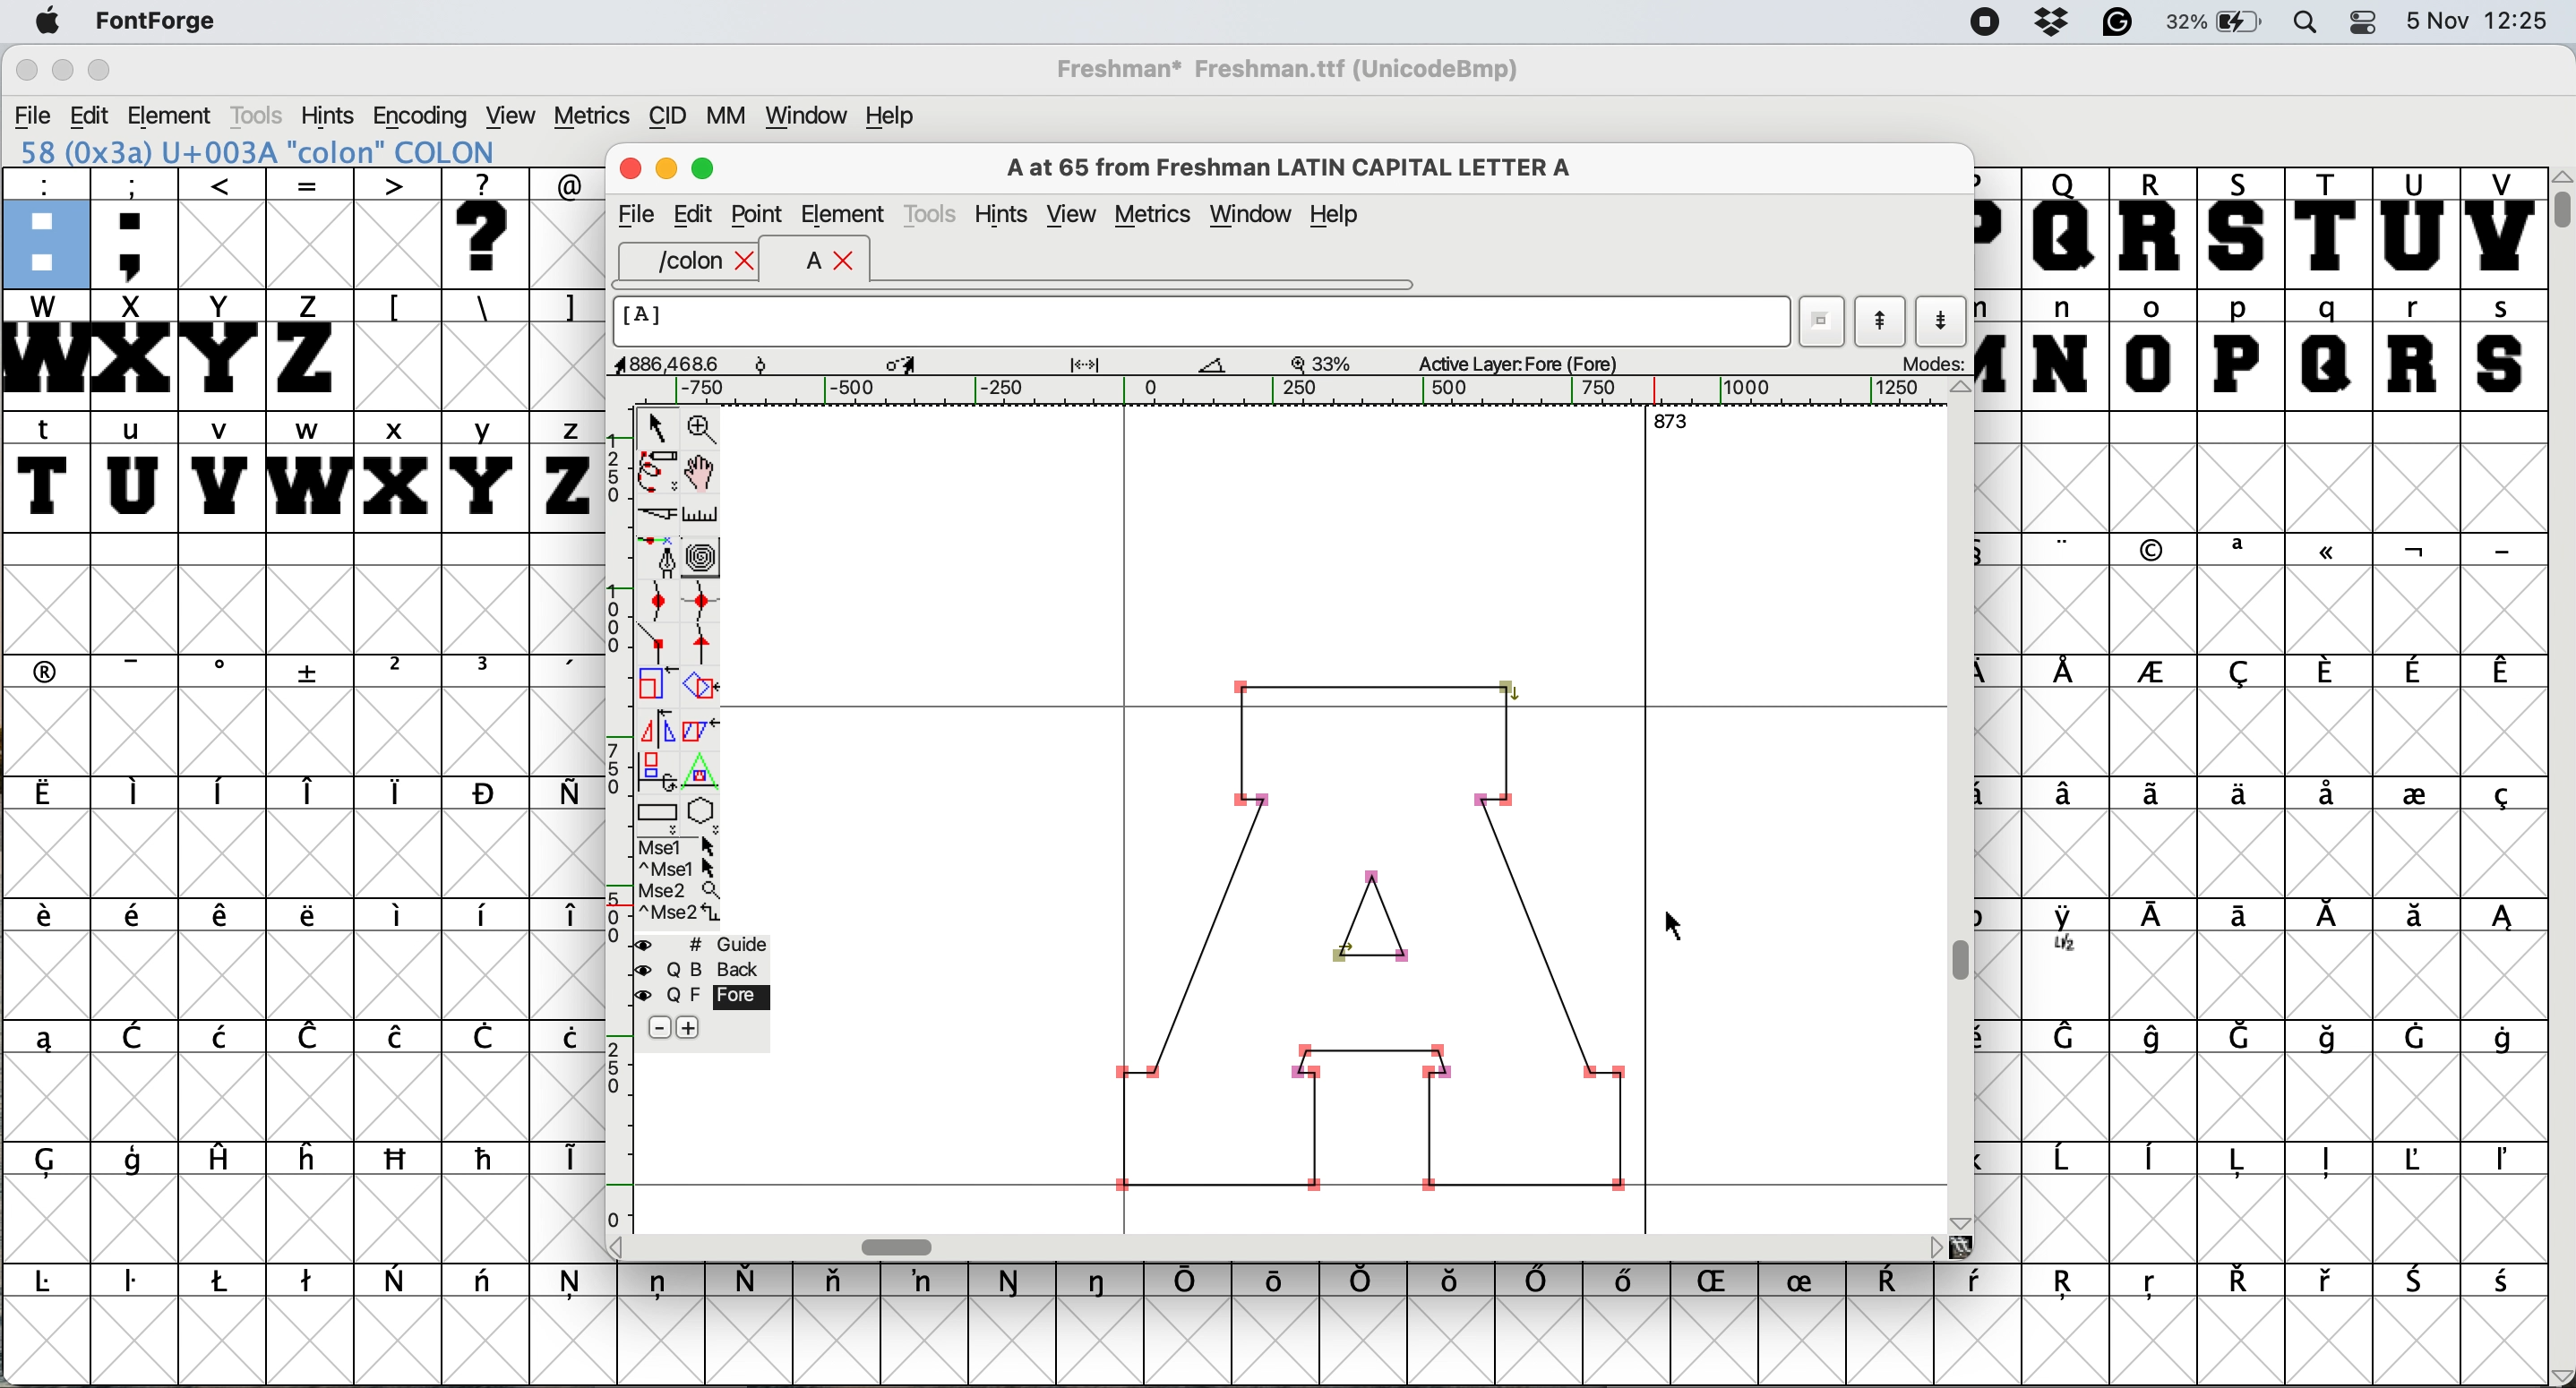 The width and height of the screenshot is (2576, 1388). I want to click on symbol, so click(485, 793).